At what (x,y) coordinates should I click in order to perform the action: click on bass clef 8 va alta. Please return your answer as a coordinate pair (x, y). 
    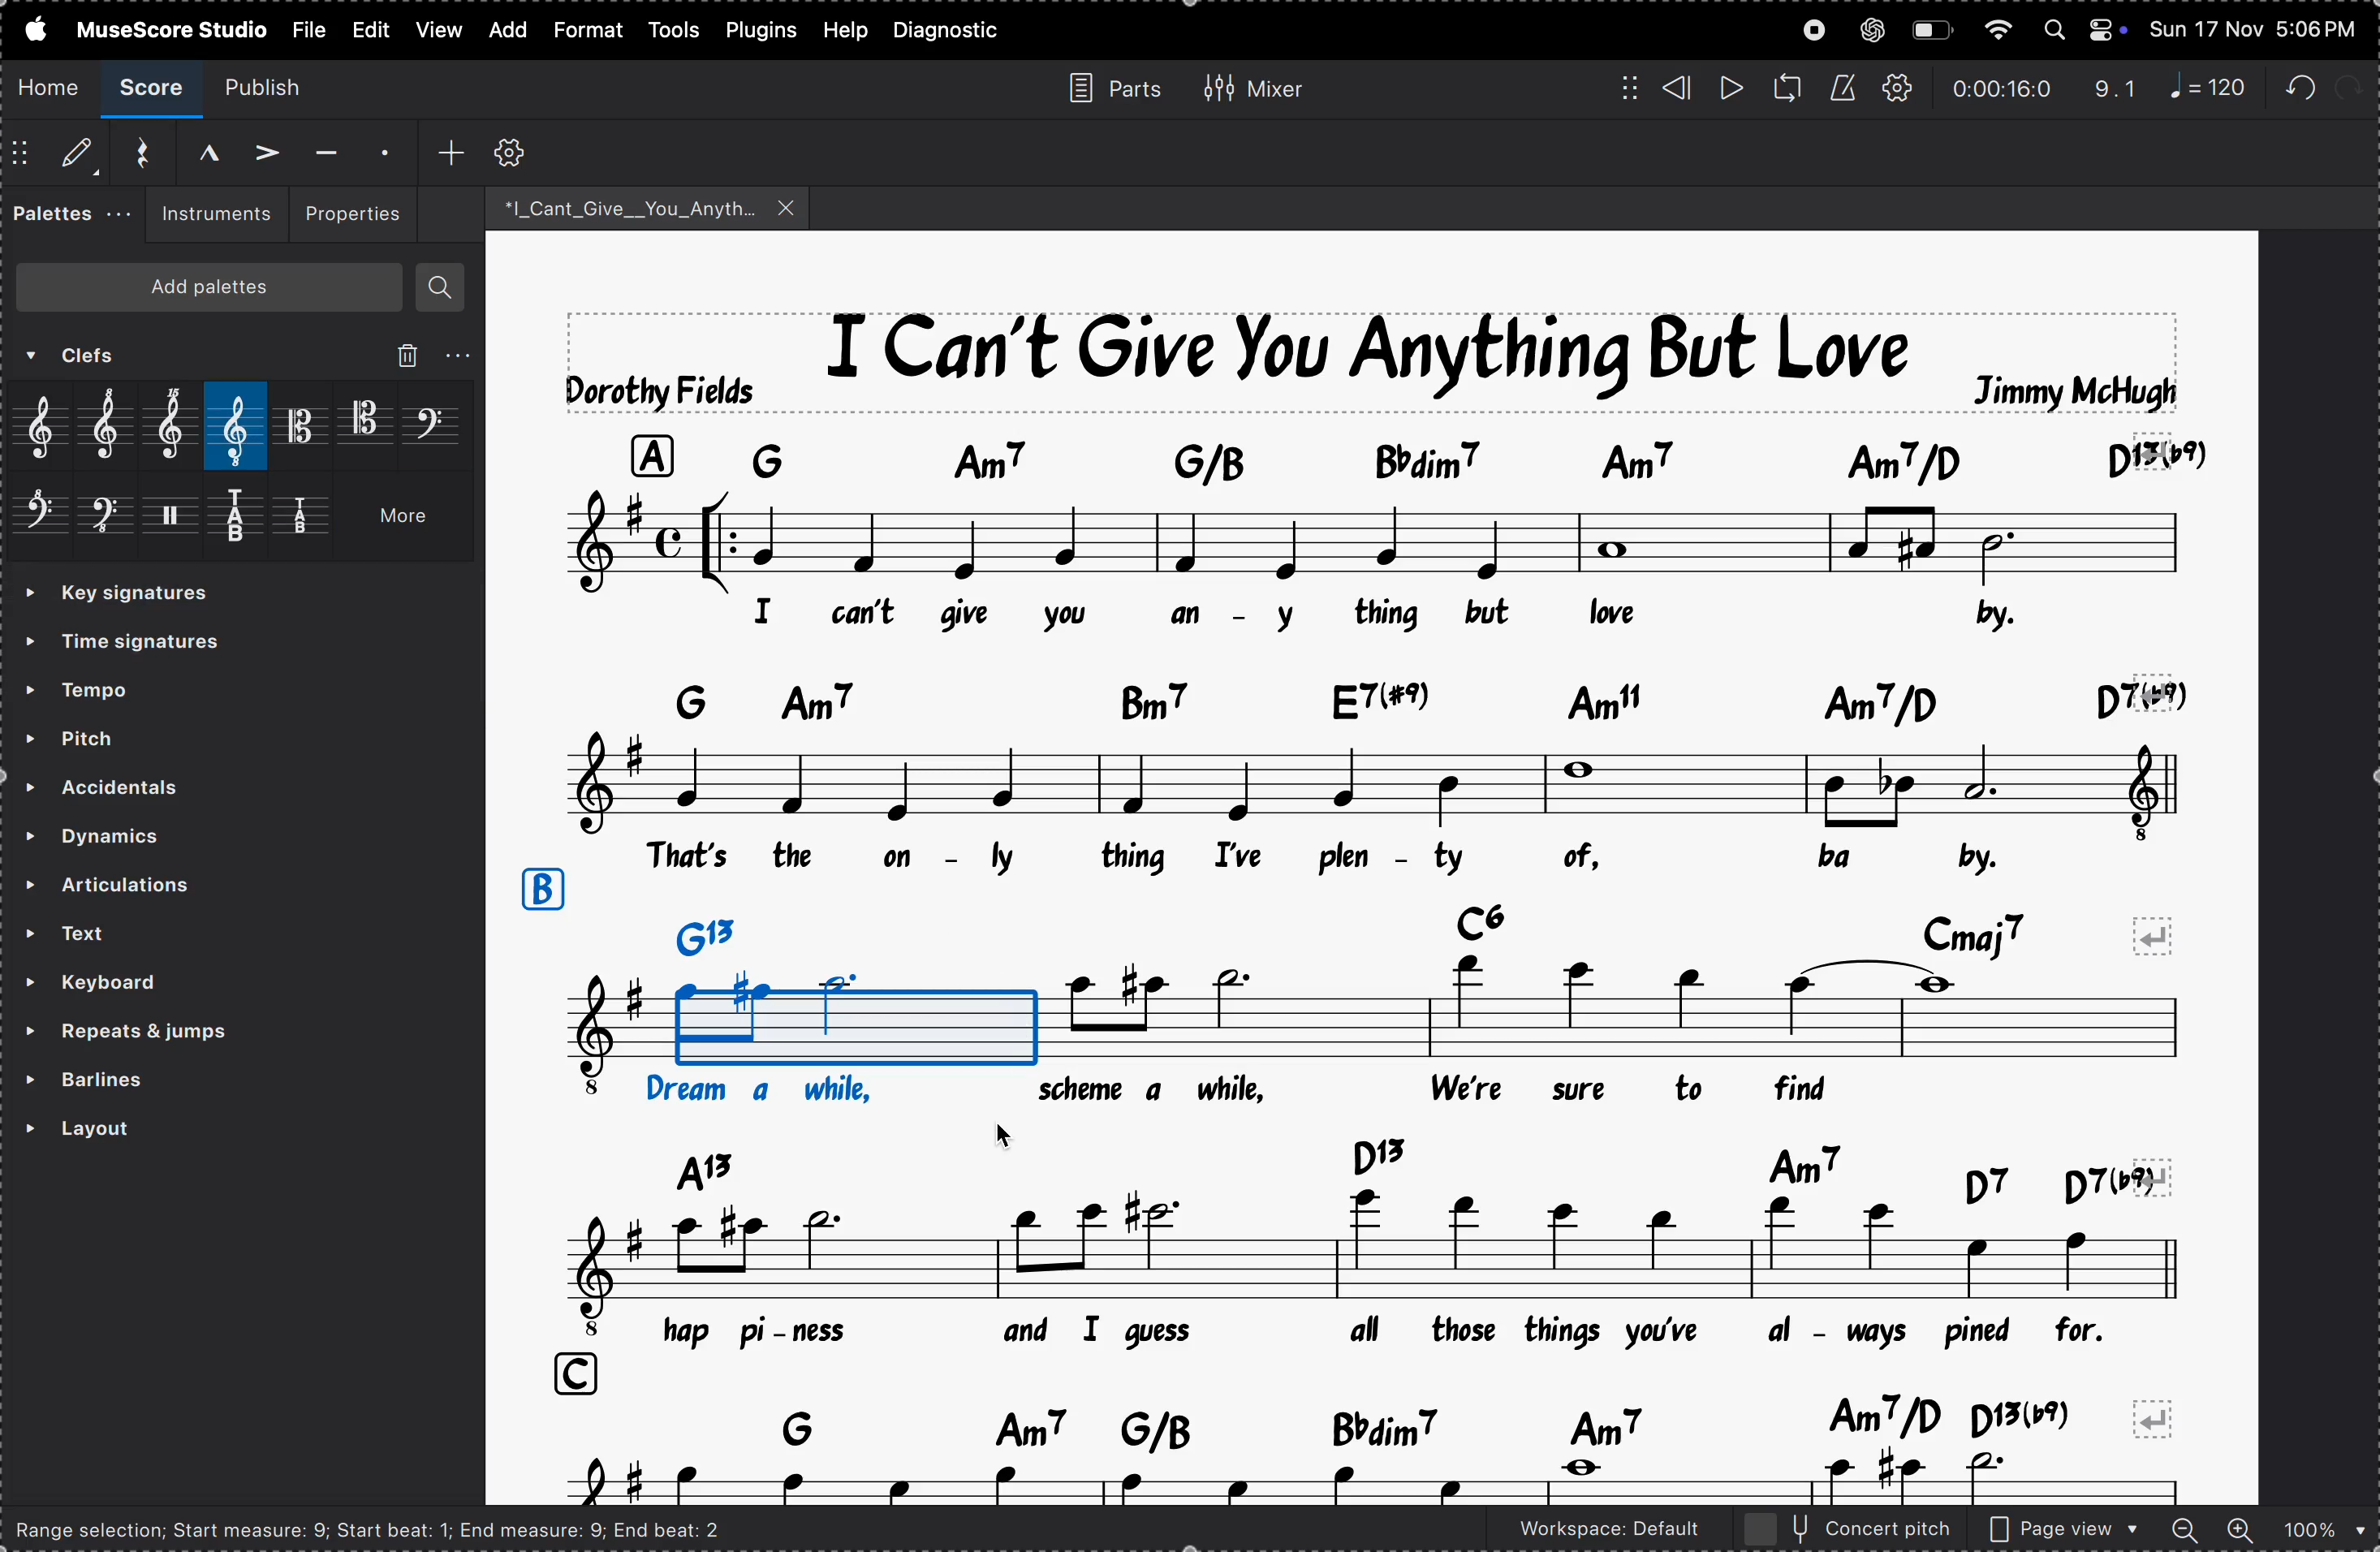
    Looking at the image, I should click on (41, 521).